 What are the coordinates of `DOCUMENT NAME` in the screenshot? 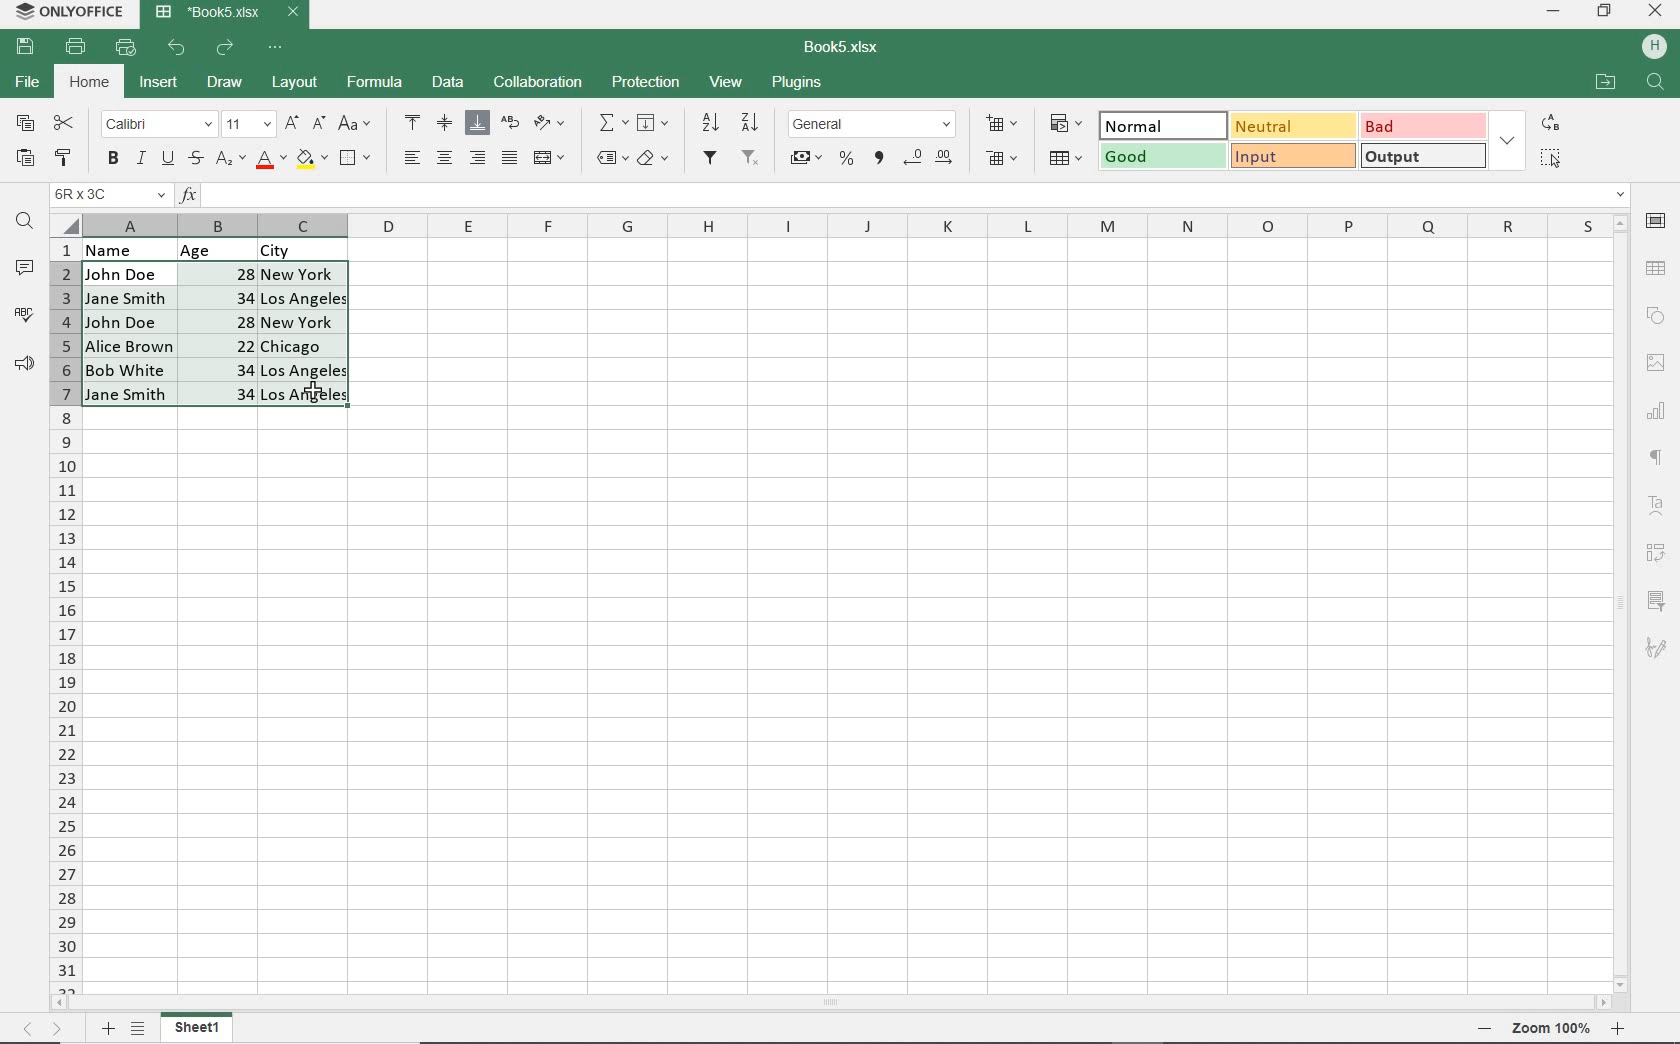 It's located at (849, 48).